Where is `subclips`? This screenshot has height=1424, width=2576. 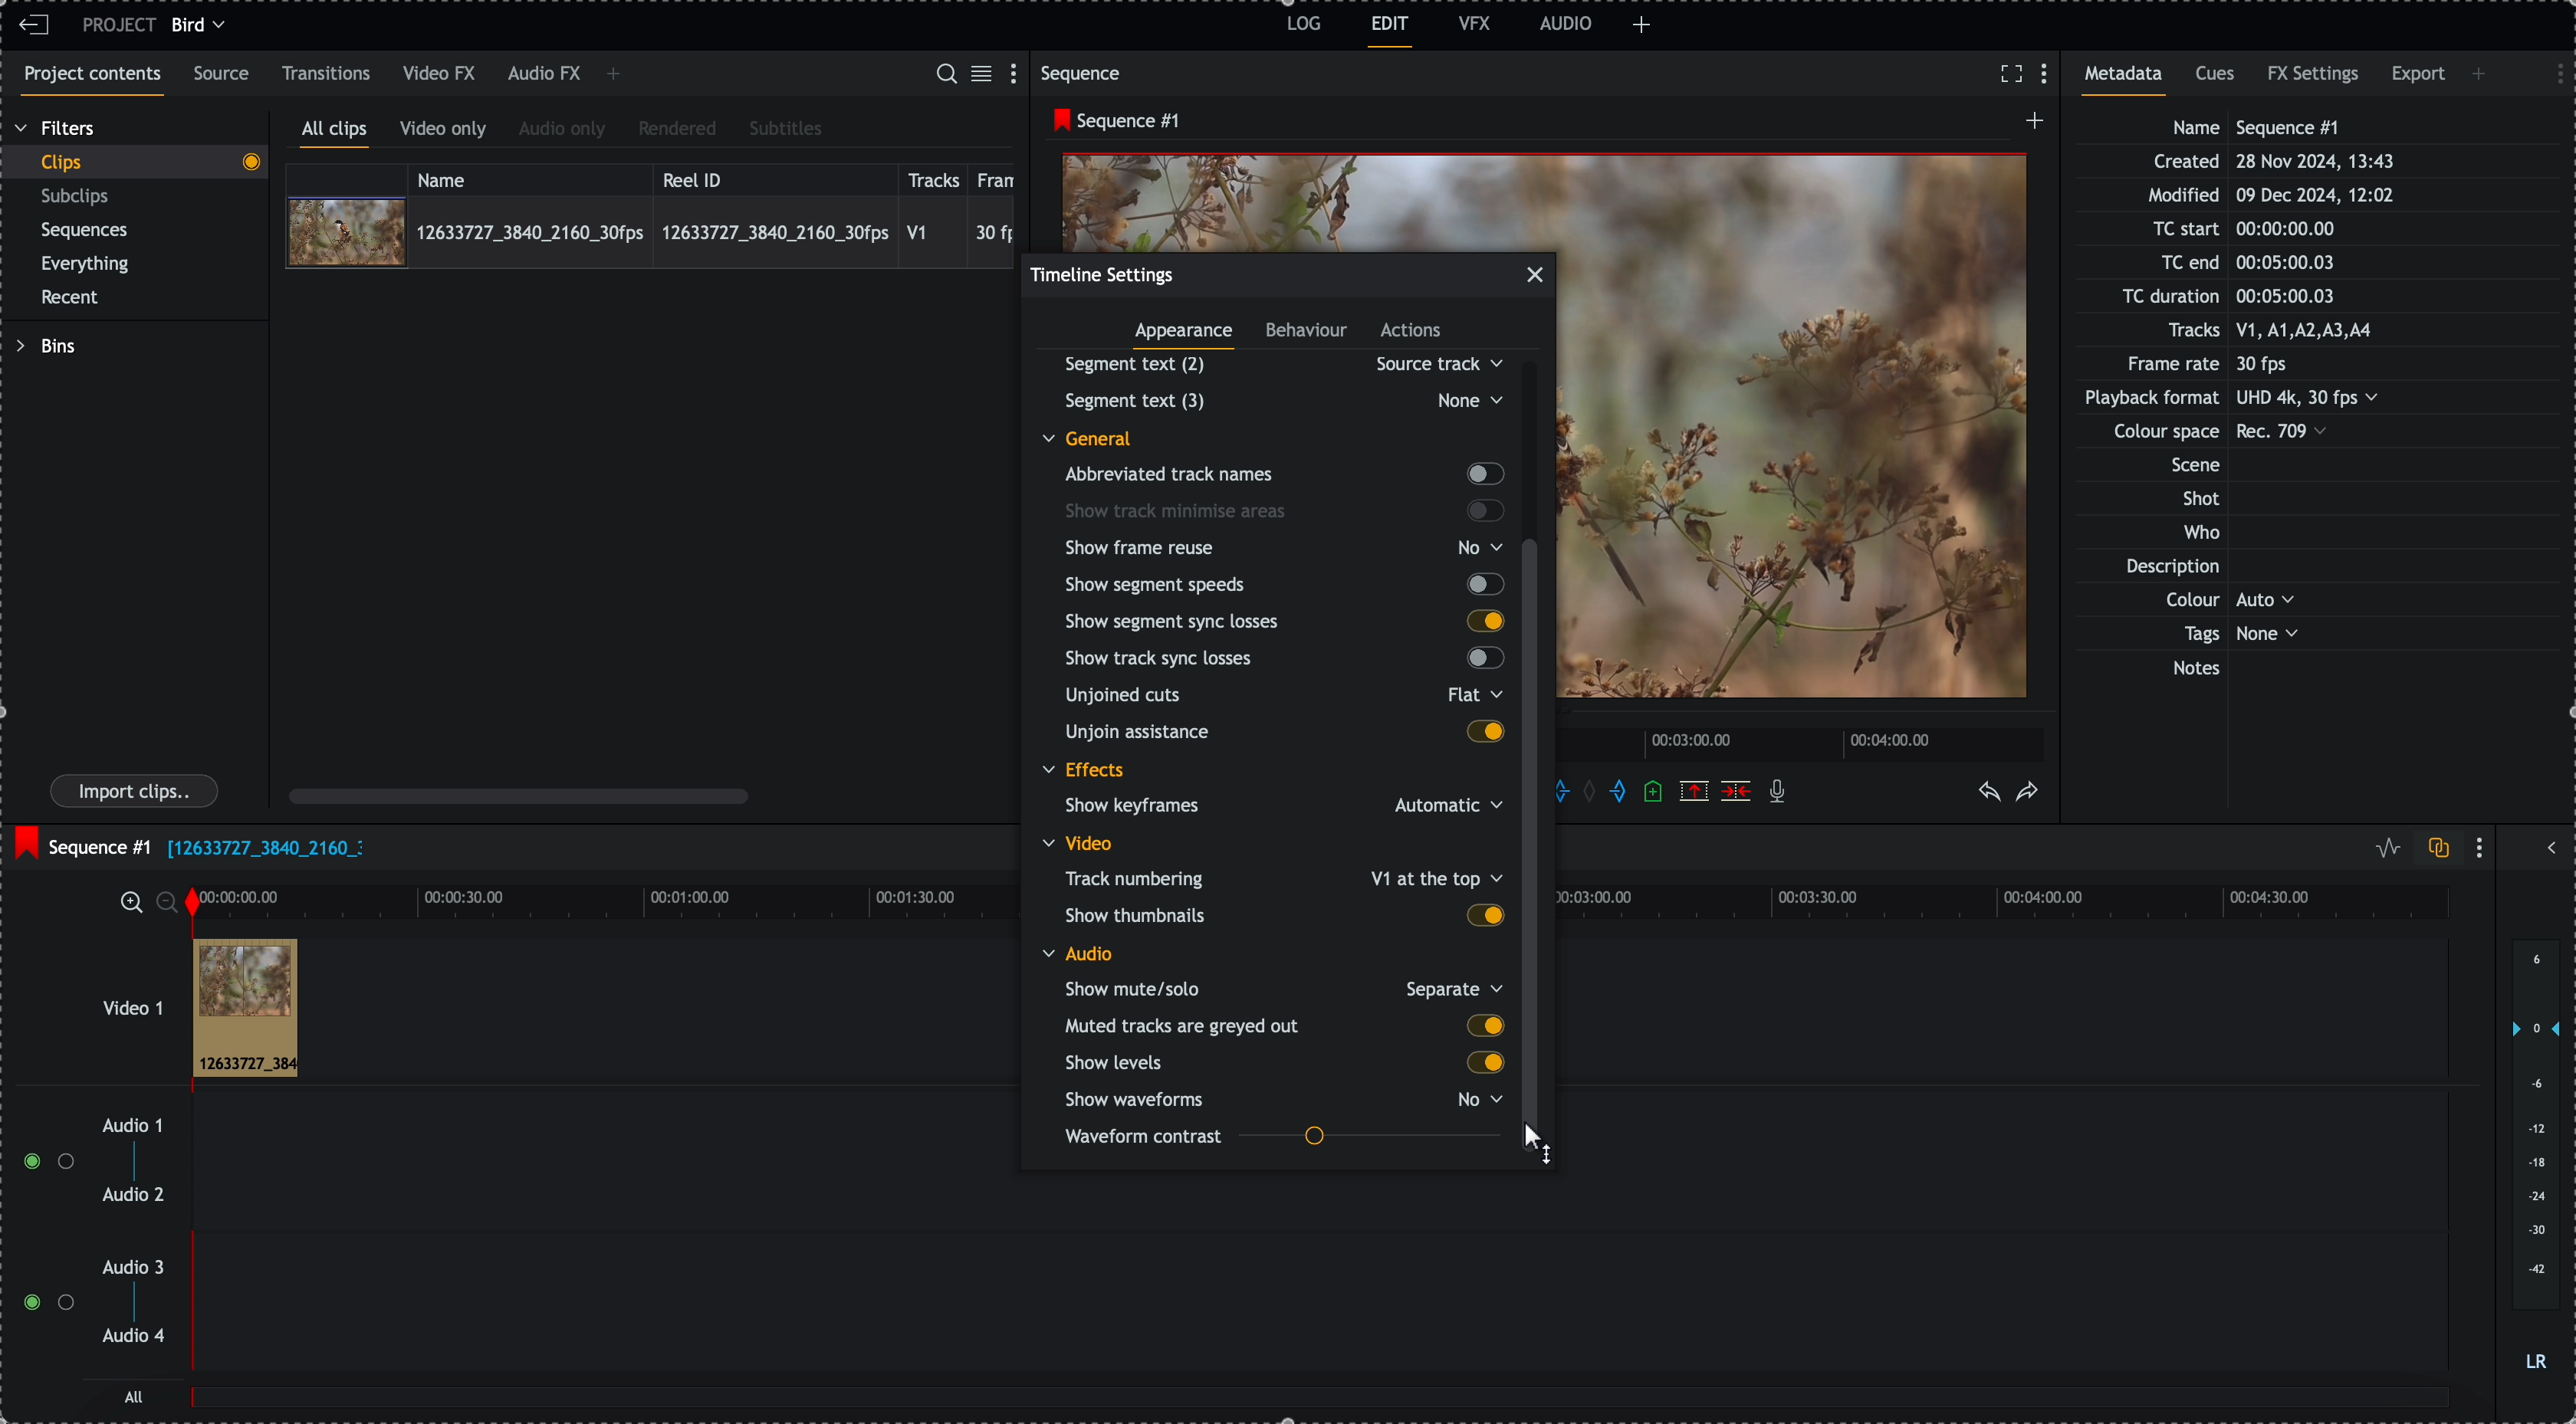
subclips is located at coordinates (79, 197).